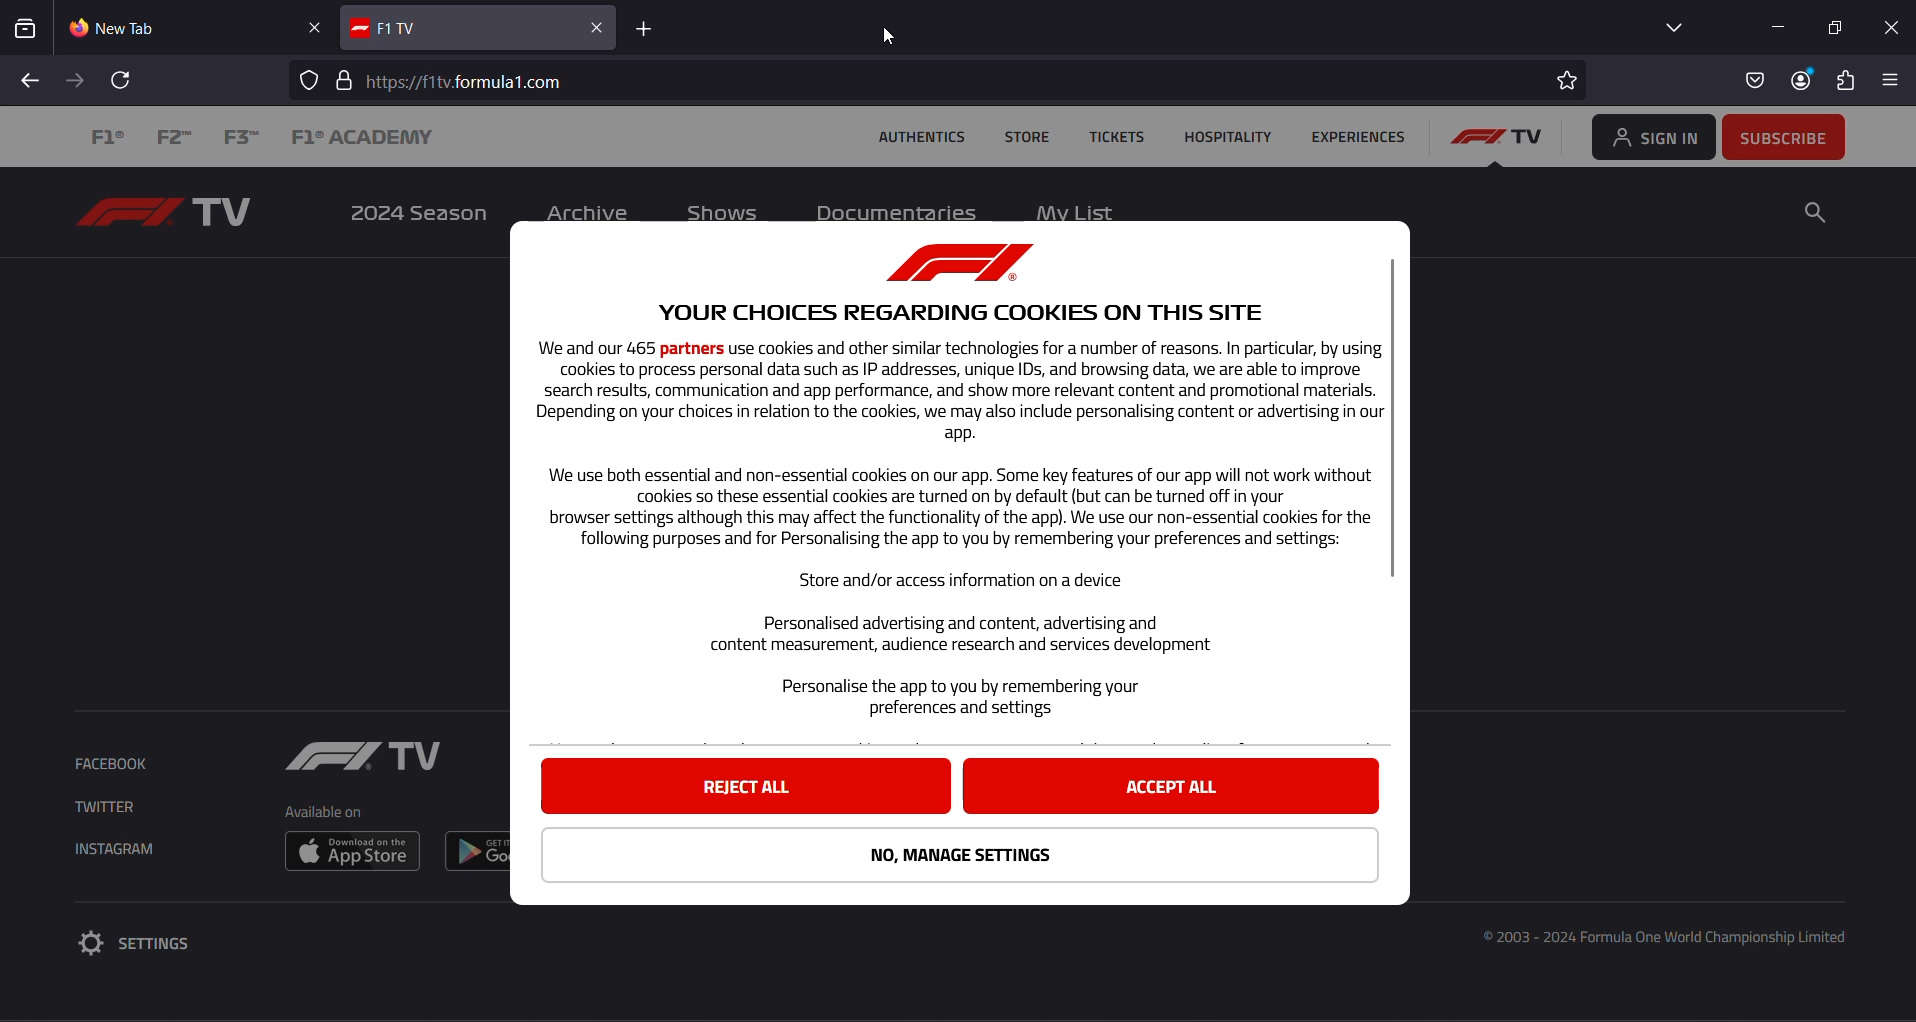  Describe the element at coordinates (31, 29) in the screenshot. I see `view recent browsing across windows` at that location.